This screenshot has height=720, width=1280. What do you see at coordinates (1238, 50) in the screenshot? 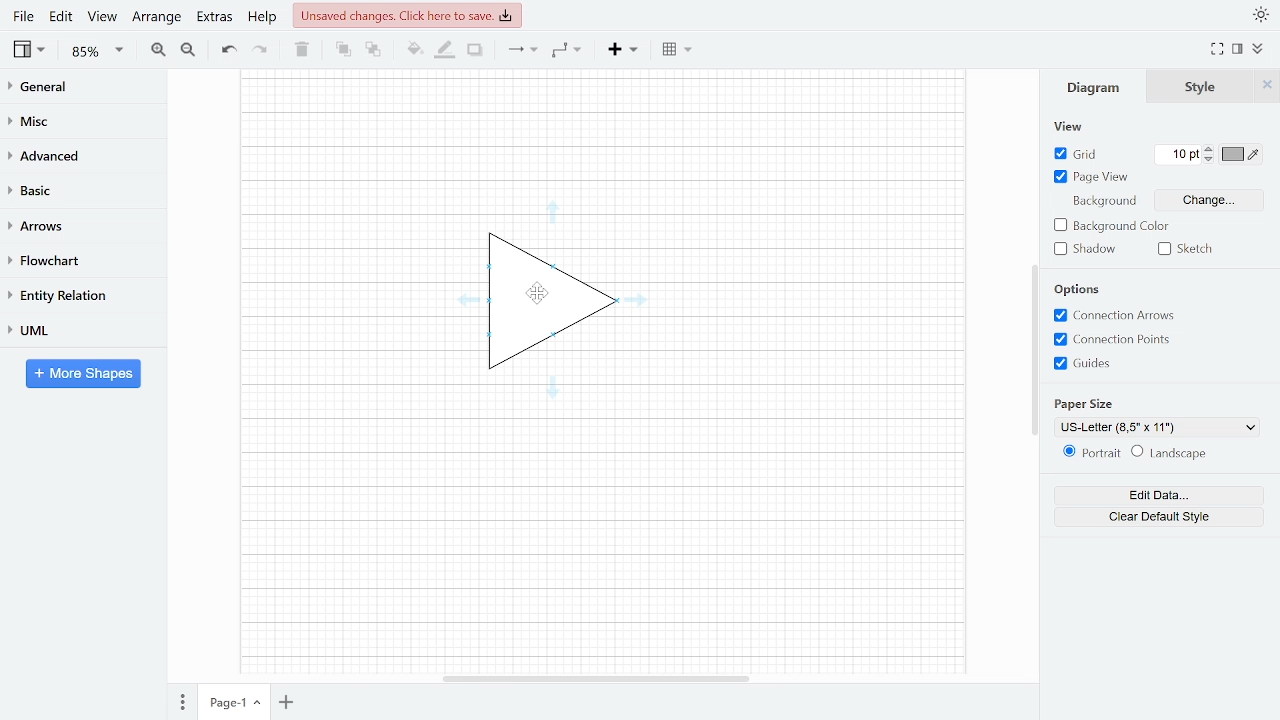
I see `Format (Ctrl+Shift+P)` at bounding box center [1238, 50].